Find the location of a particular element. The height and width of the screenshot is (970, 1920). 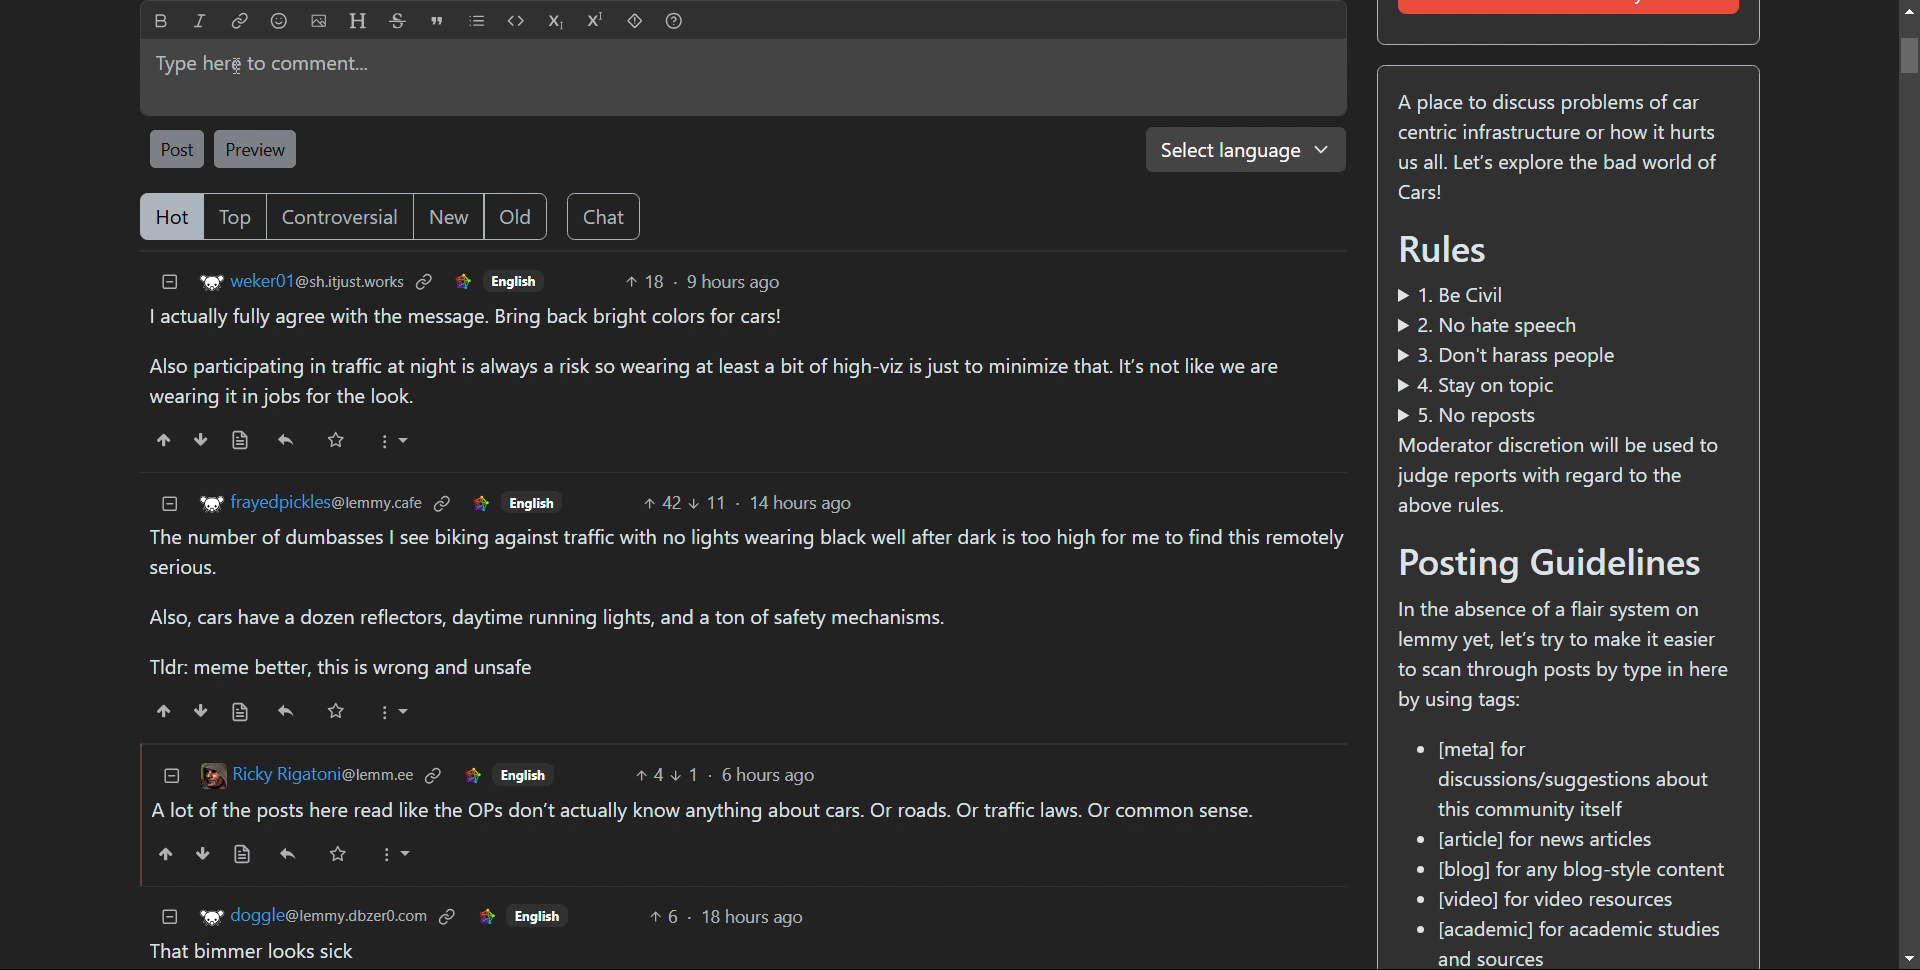

A place to discuss problems of car
centric infrastructure or how it hurts
us all. Let's explore the bad world of
Cars!

Rules

» 1. Be Civil

» 2. No hate speech

» 3. Don't harass people

> 4. Stay on topic

» 5. No reposts

Moderator discretion will be used to
judge reports with regard to the
above rules.

Posting Guidelines
In the absence of a flair system on
lemmy yet, let's try to make it easier
to scan through posts by type in here
by using tags:

* [meta] for
discussions/suggestions about
this community itself

eo [article] for news articles

[blog] for any blog-style content

* [video] for video resources

* [academic] for academic studies
and sources is located at coordinates (1567, 524).